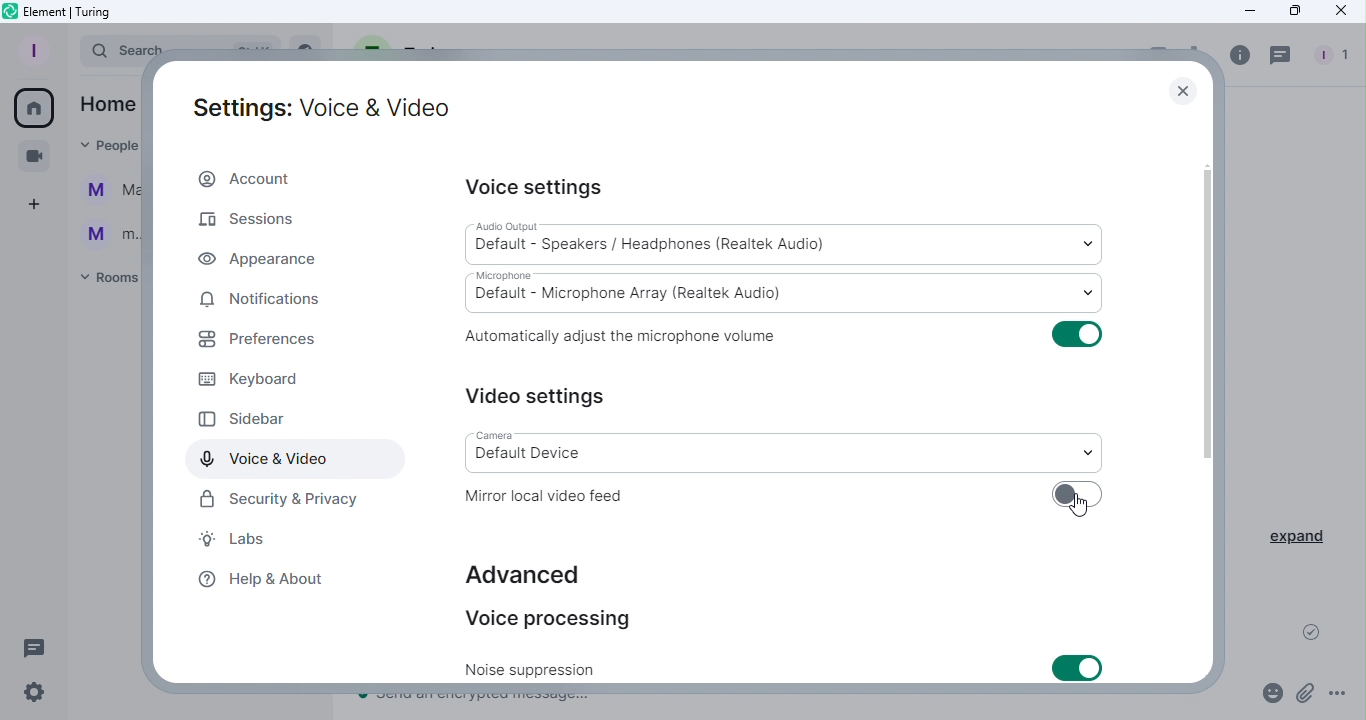 Image resolution: width=1366 pixels, height=720 pixels. Describe the element at coordinates (116, 49) in the screenshot. I see `Search bar` at that location.